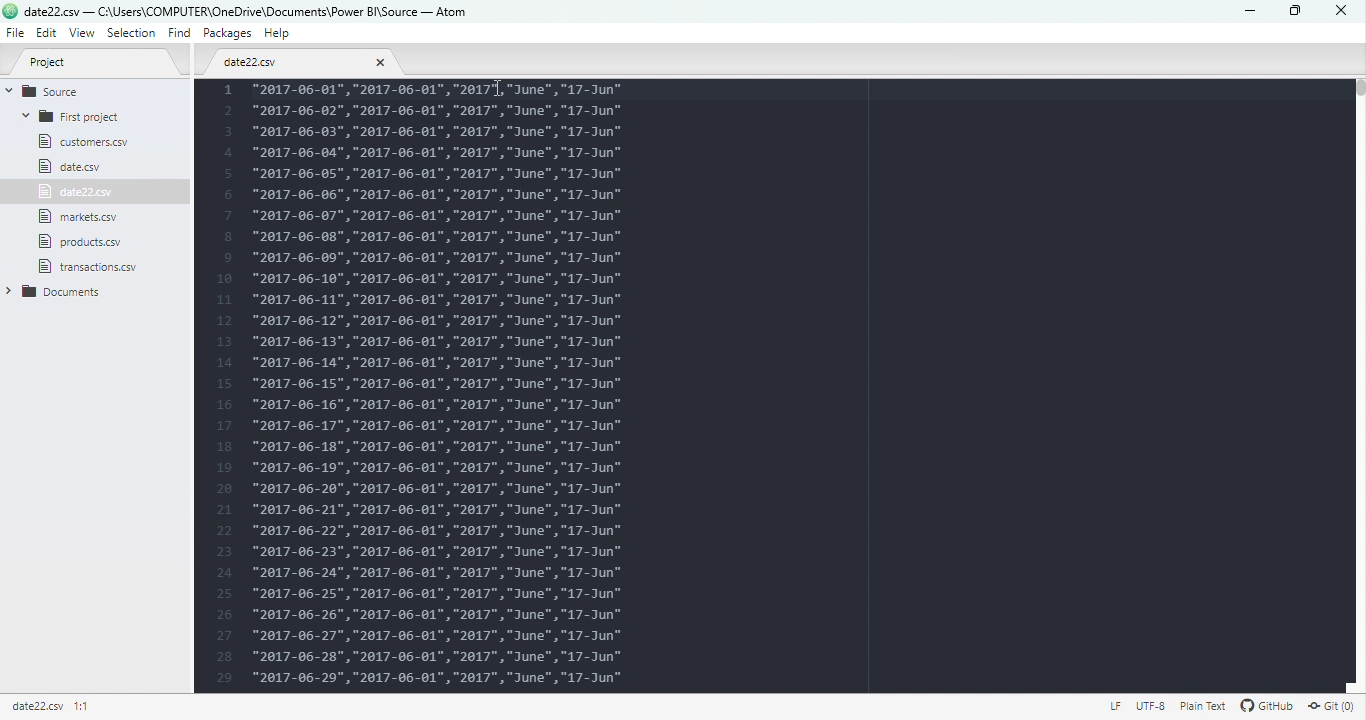 The image size is (1366, 720). What do you see at coordinates (1247, 12) in the screenshot?
I see `Minimize` at bounding box center [1247, 12].